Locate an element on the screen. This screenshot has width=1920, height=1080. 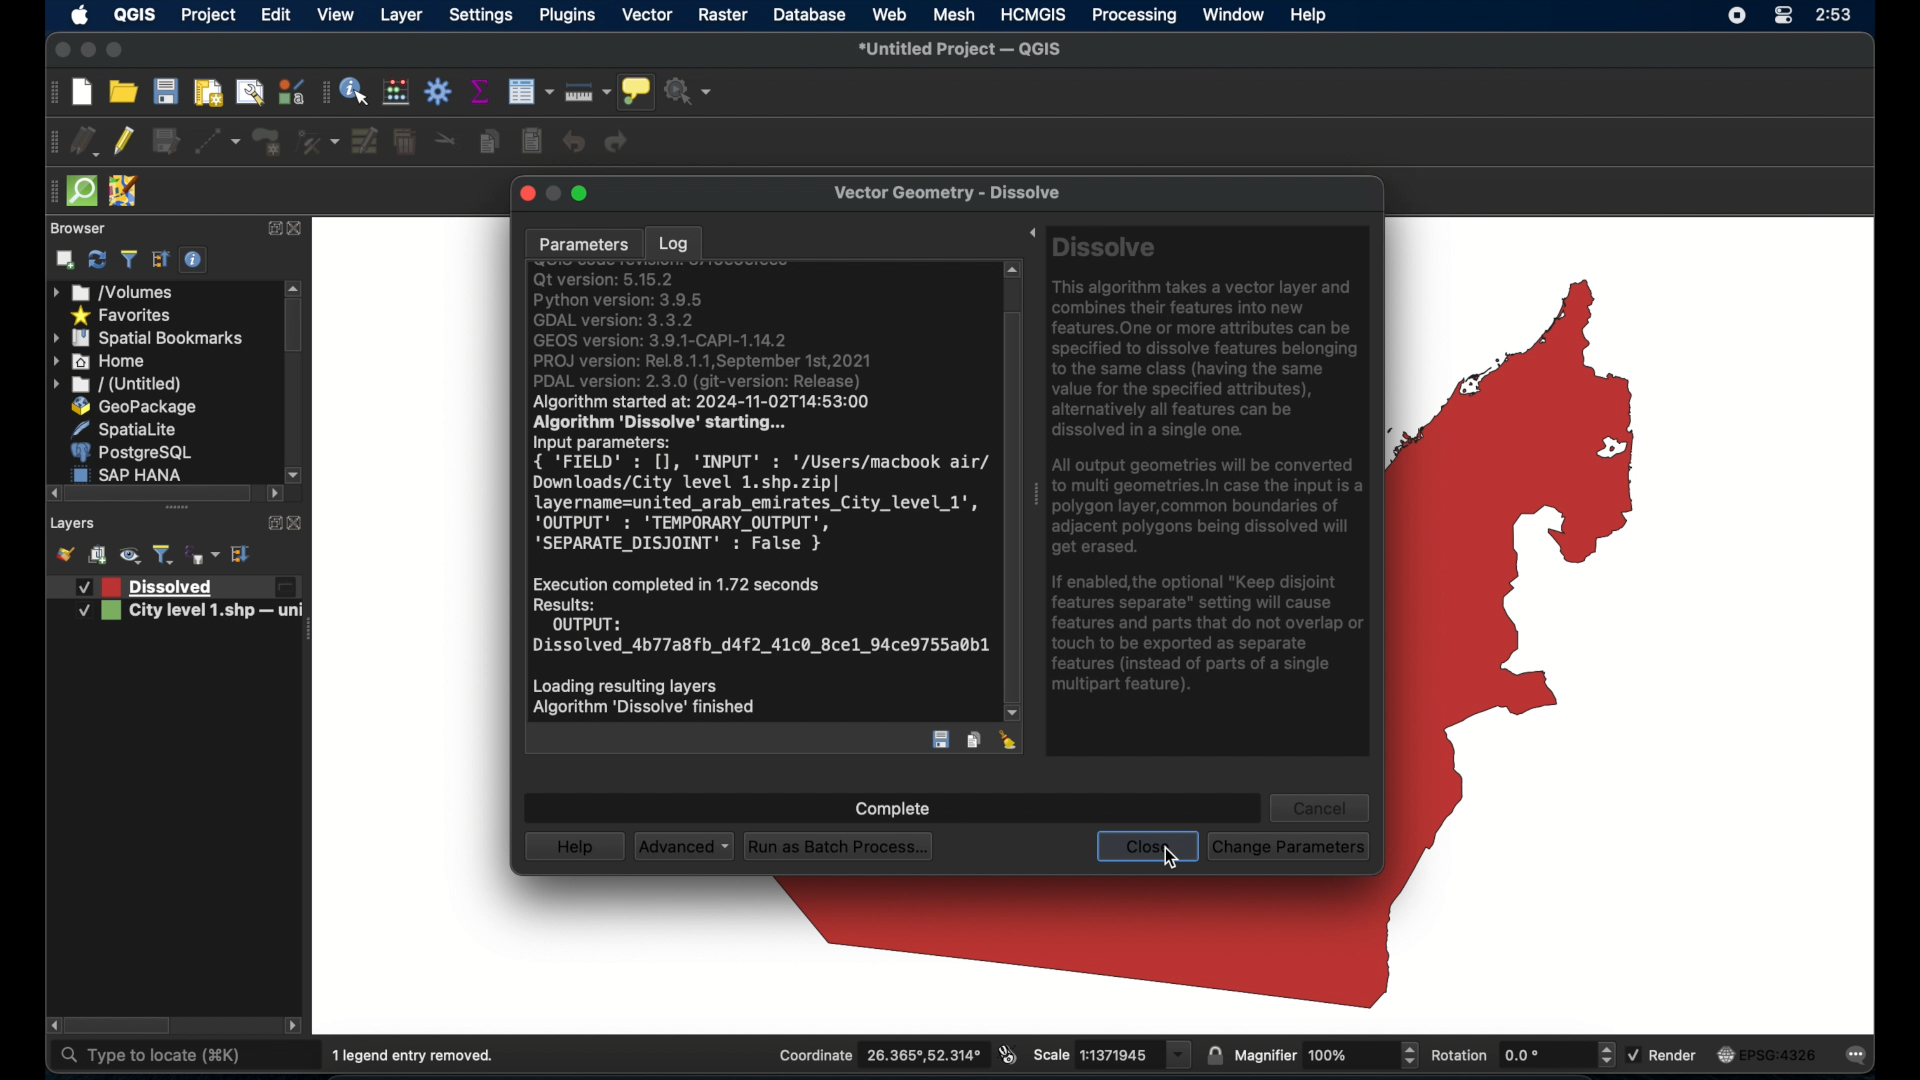
lock scale is located at coordinates (1215, 1053).